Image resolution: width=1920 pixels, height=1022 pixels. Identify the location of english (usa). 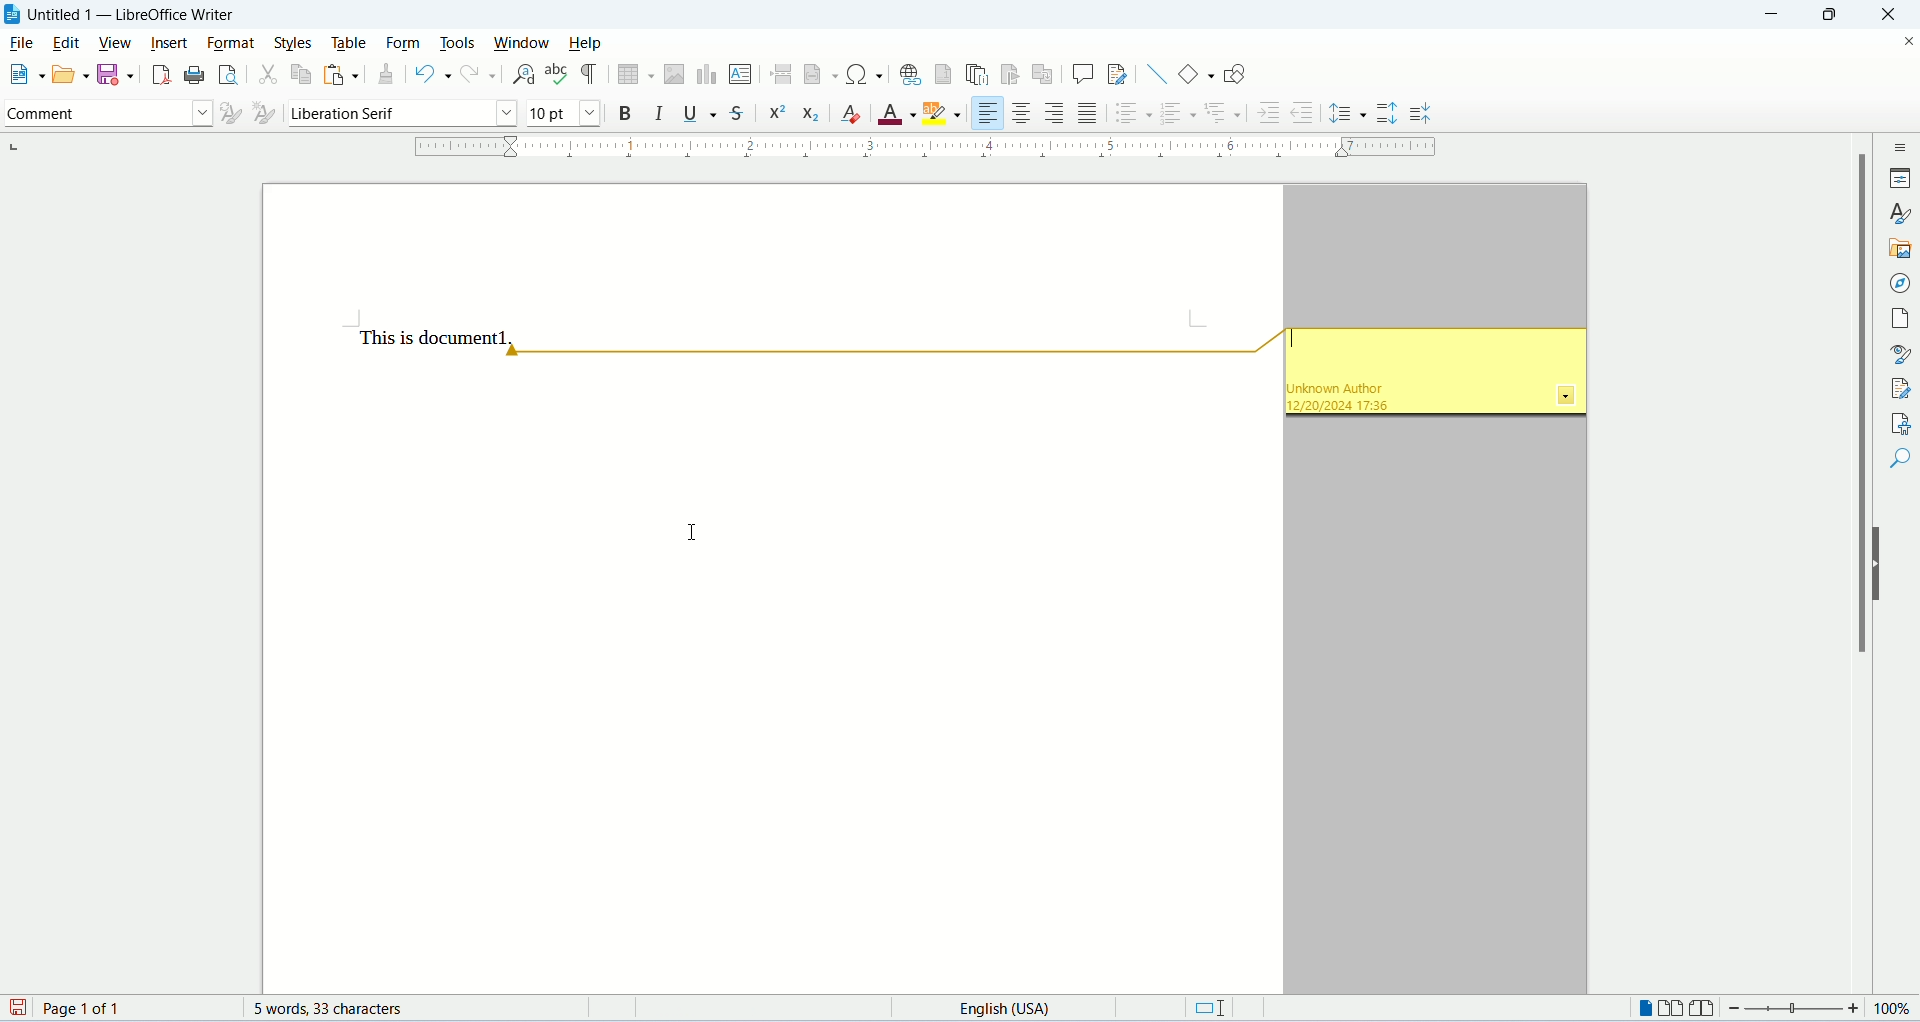
(1012, 1009).